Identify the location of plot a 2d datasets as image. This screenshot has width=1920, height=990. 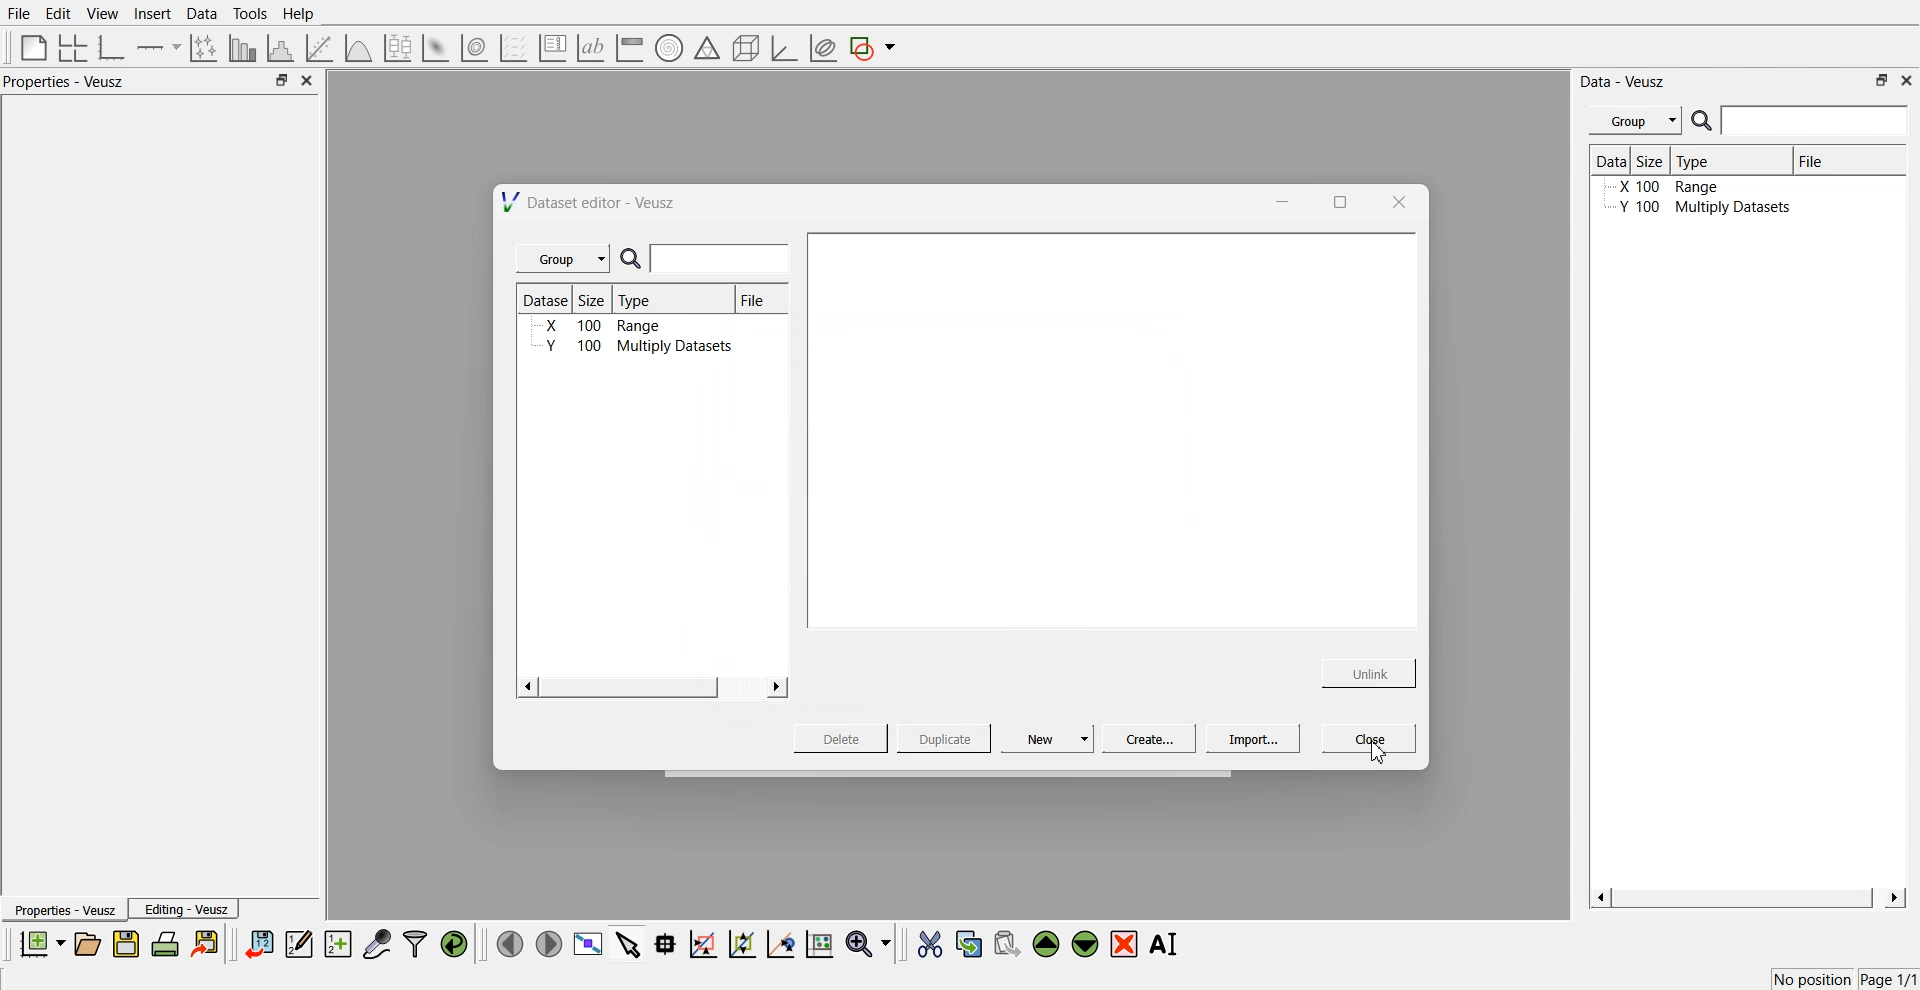
(434, 47).